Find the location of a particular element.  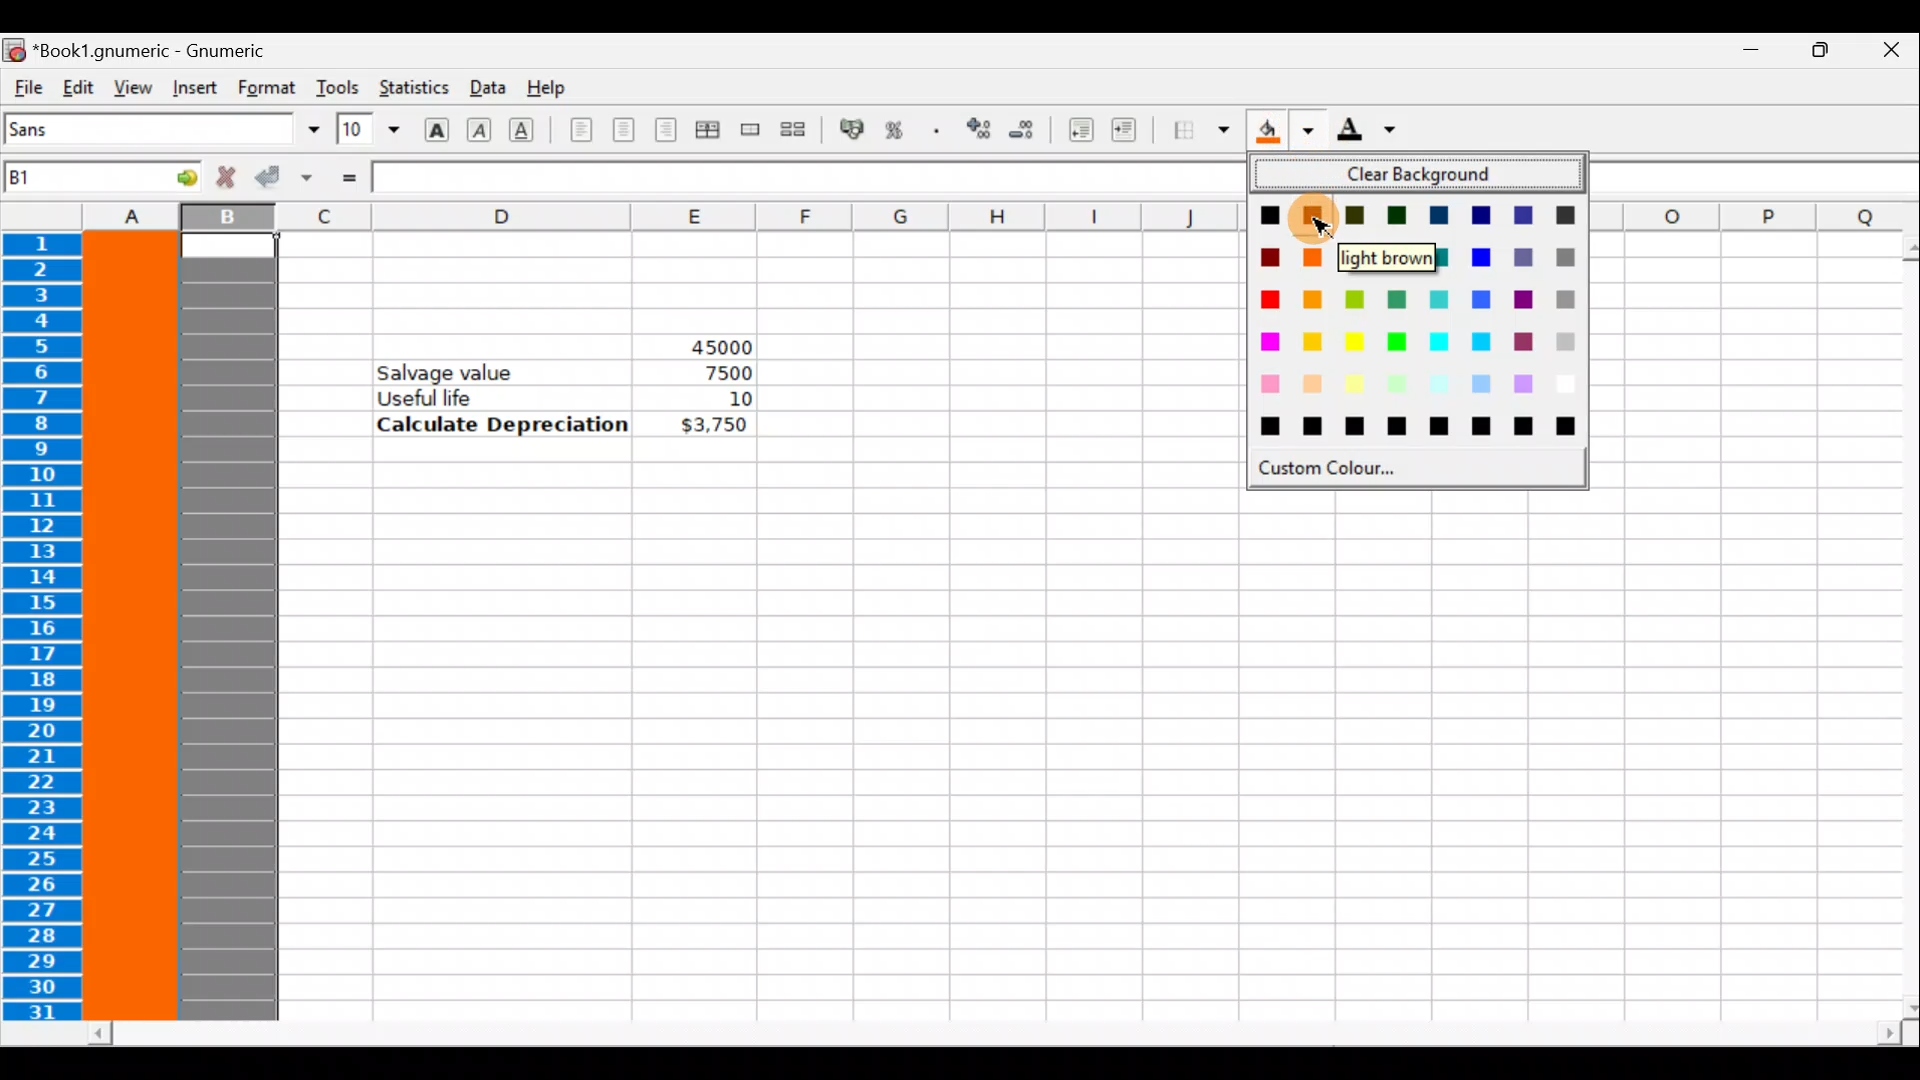

light brown is located at coordinates (1392, 256).